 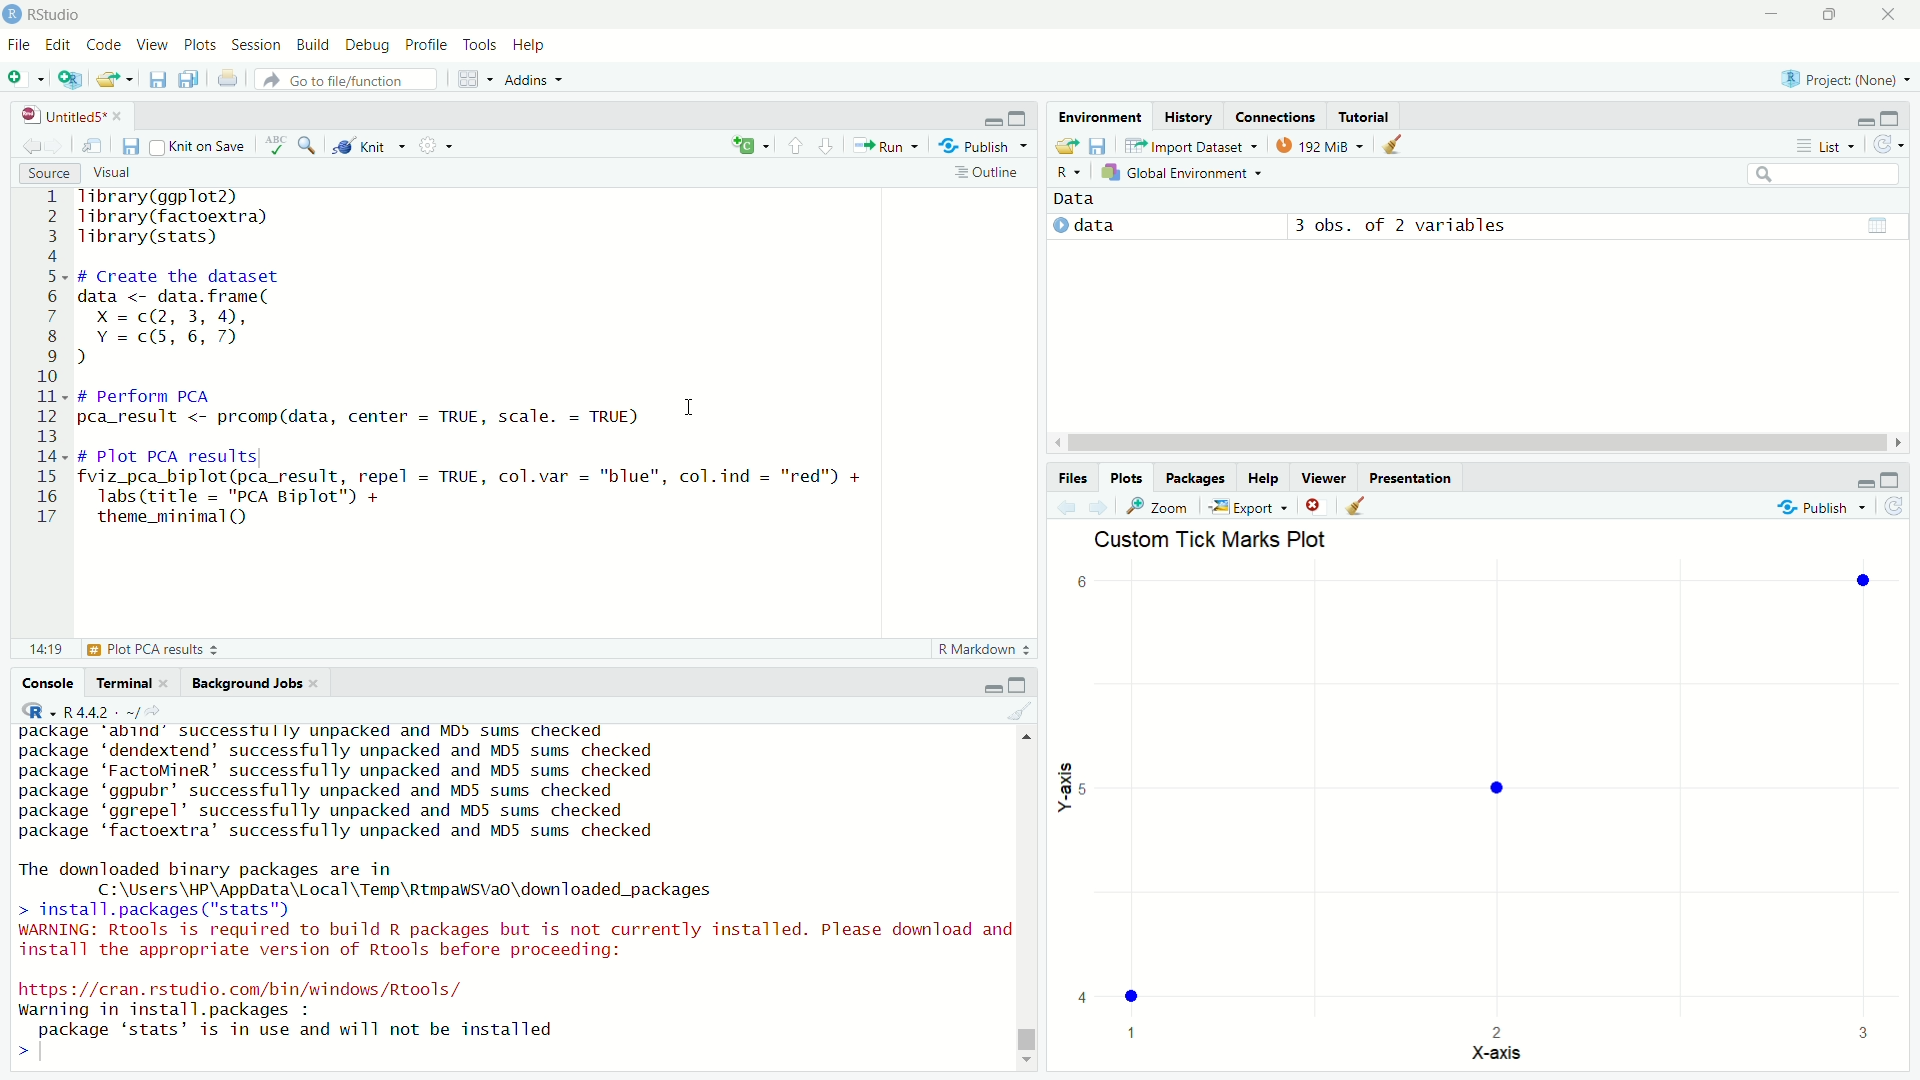 I want to click on horizontal scrollbar, so click(x=1476, y=443).